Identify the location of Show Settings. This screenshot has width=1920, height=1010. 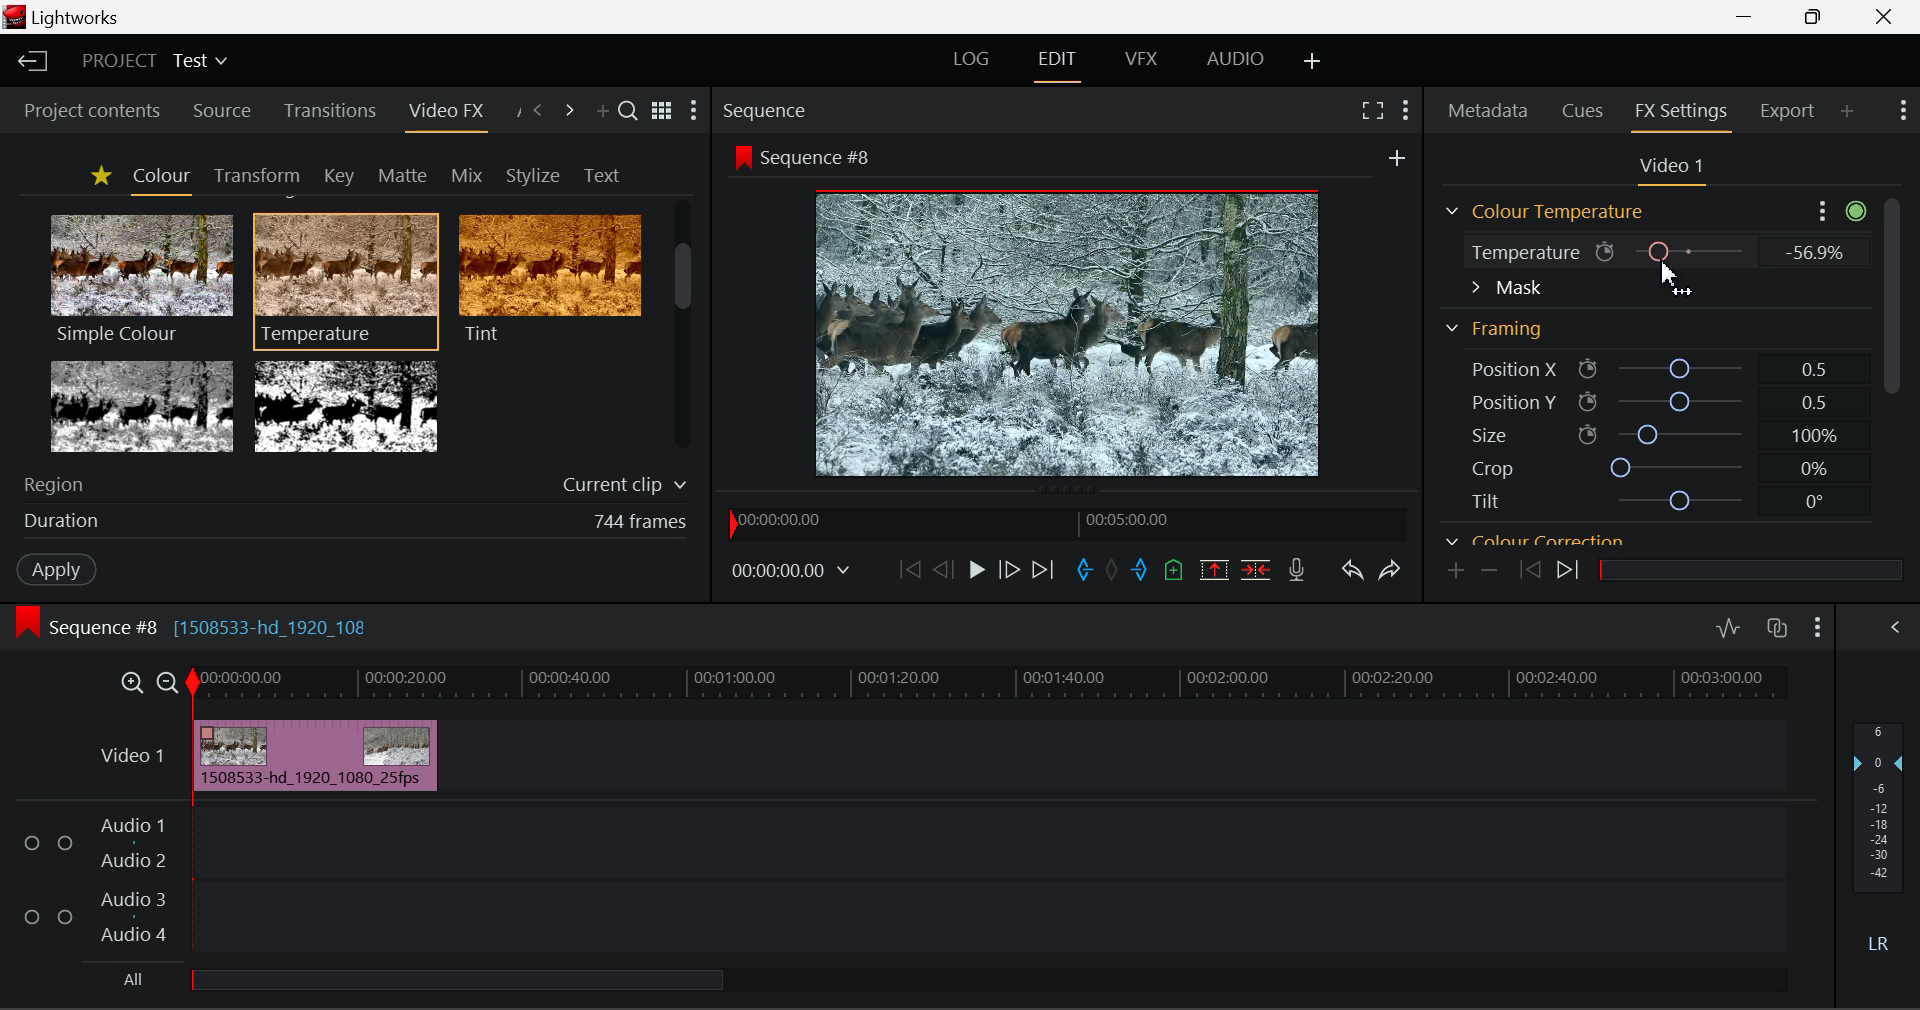
(1903, 114).